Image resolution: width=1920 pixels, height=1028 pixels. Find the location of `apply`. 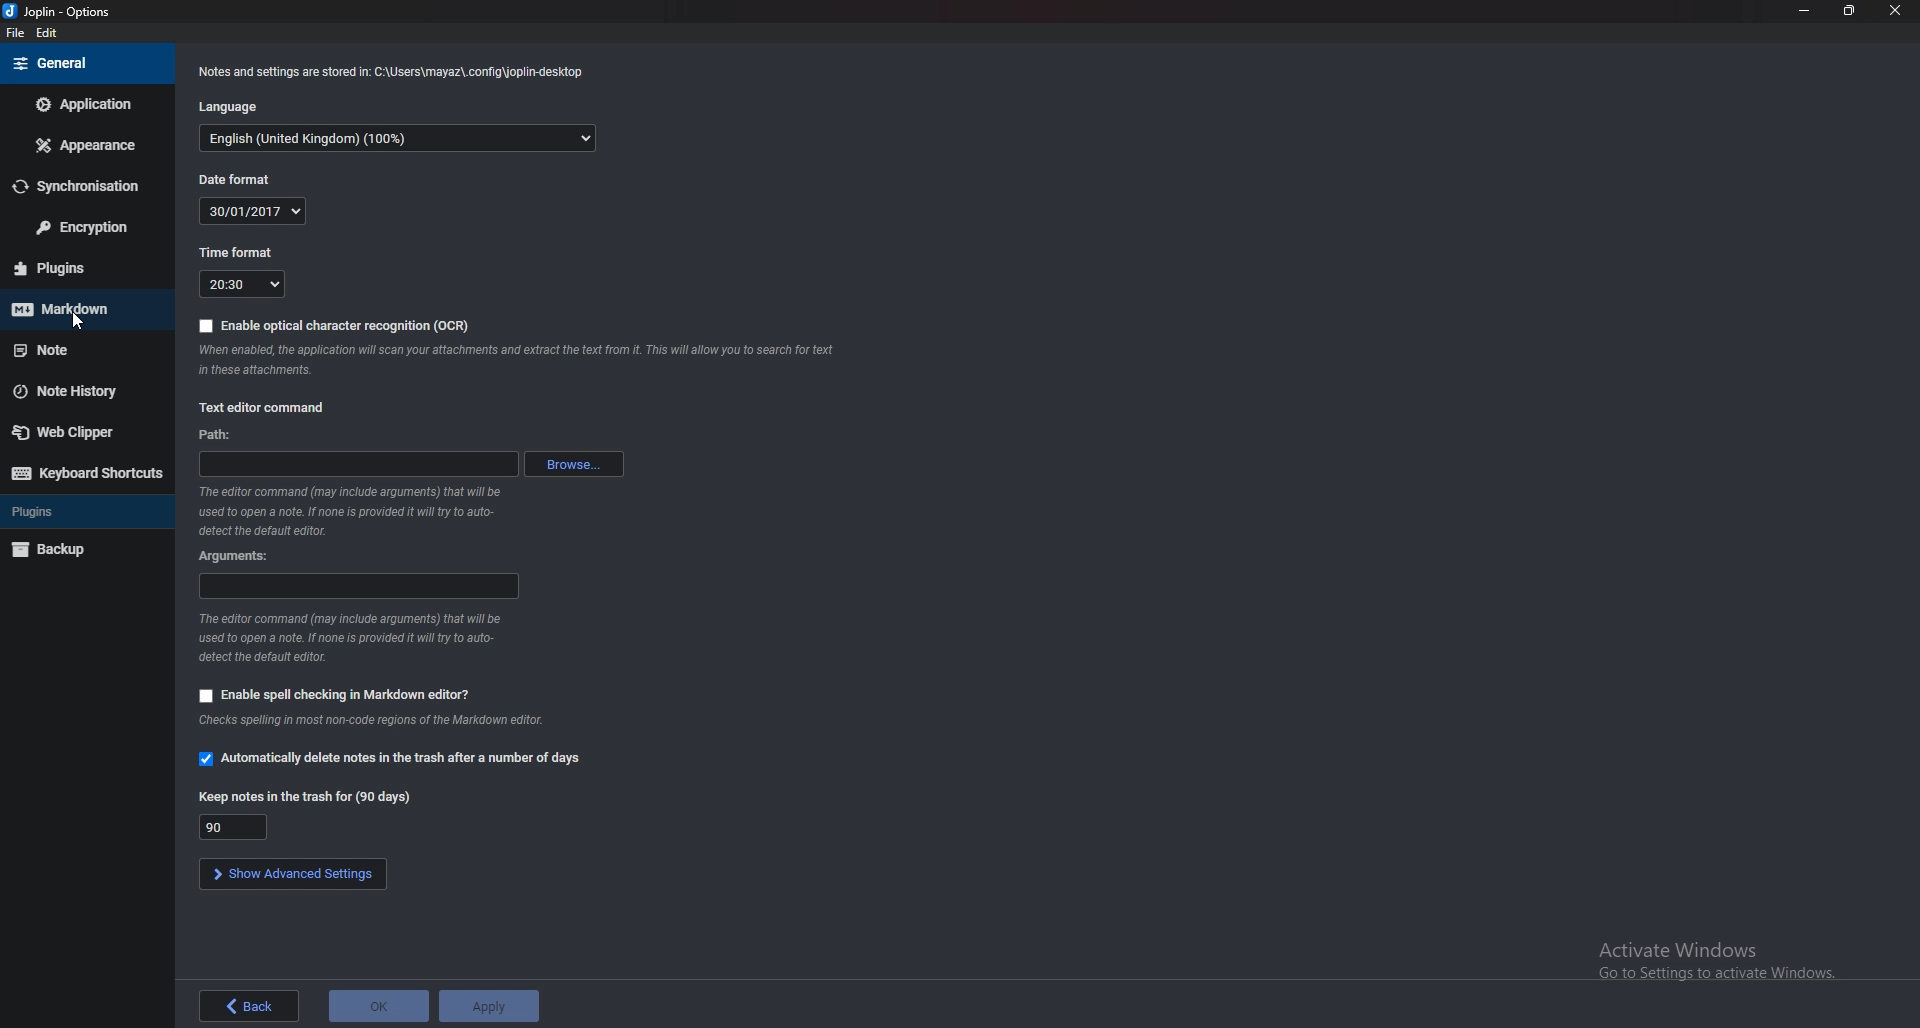

apply is located at coordinates (491, 1007).